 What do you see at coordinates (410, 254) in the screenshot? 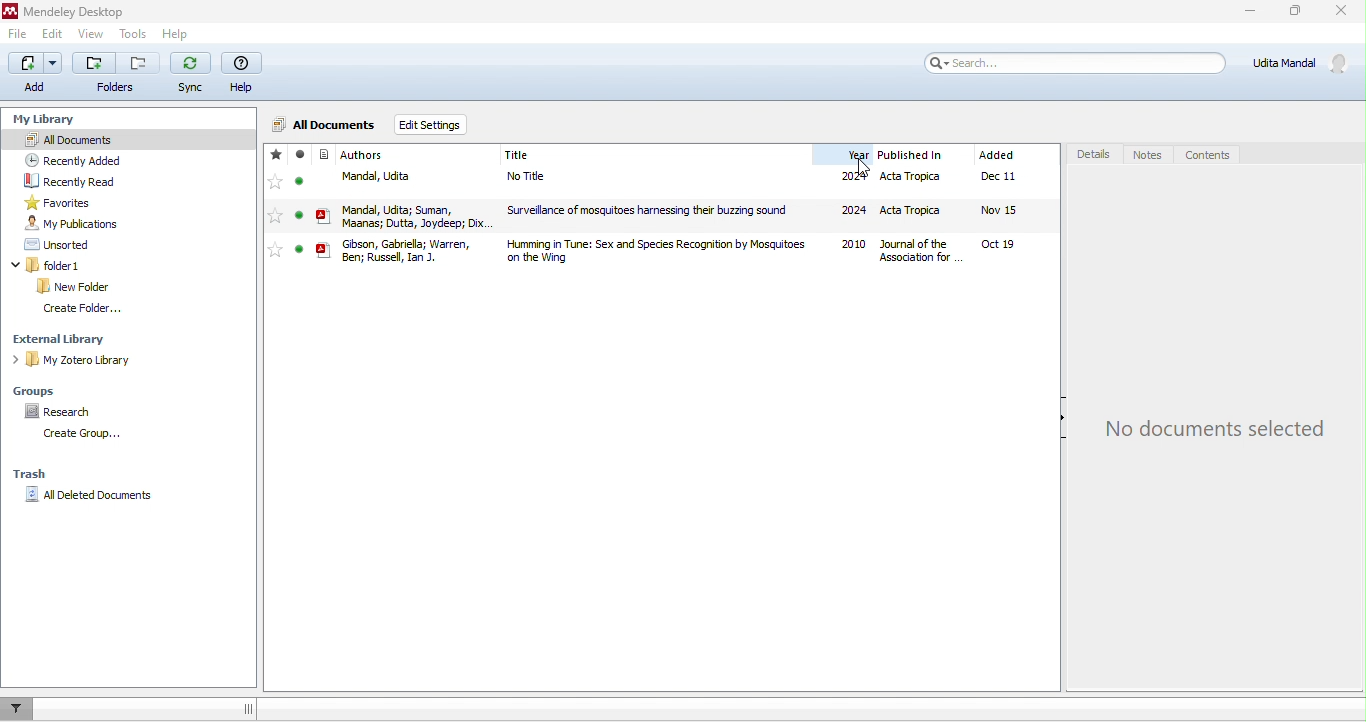
I see `Gibson, Gabriela; Warren,
Ben; Risse, Ian J.` at bounding box center [410, 254].